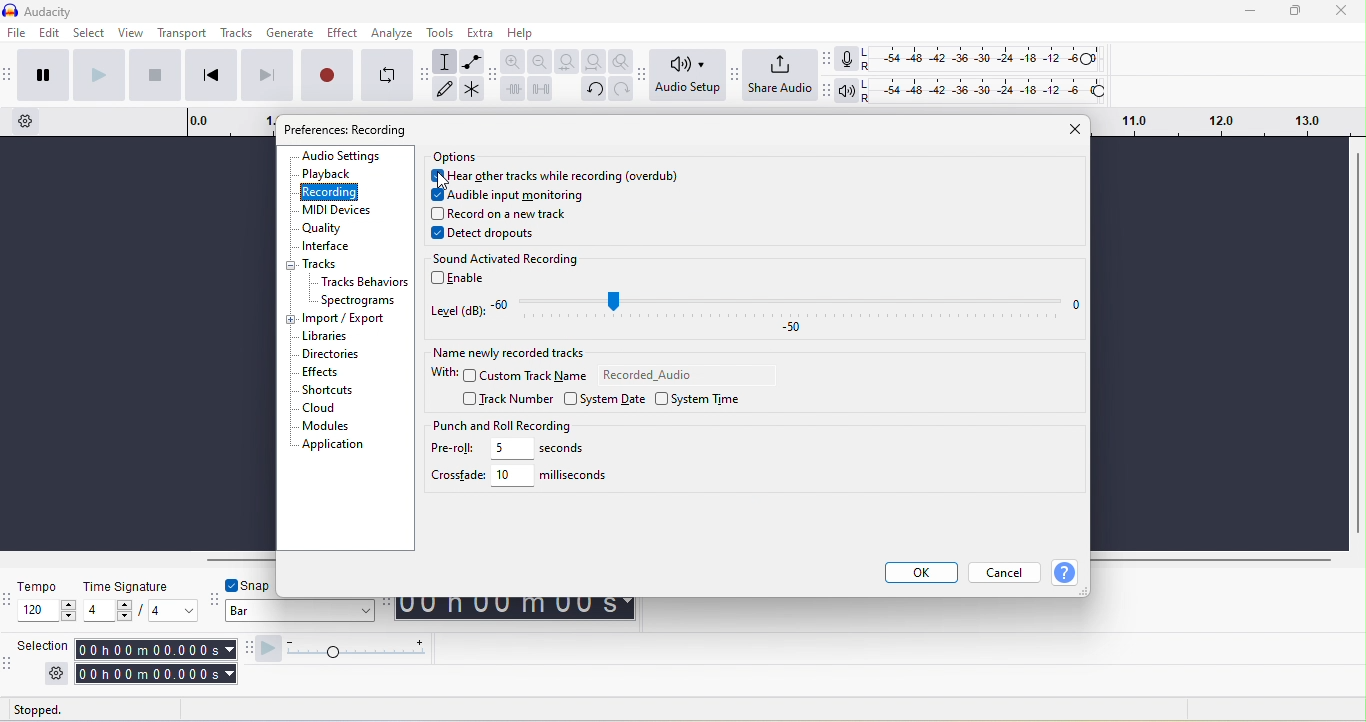 The image size is (1366, 722). I want to click on audacity snapping toolbar, so click(216, 598).